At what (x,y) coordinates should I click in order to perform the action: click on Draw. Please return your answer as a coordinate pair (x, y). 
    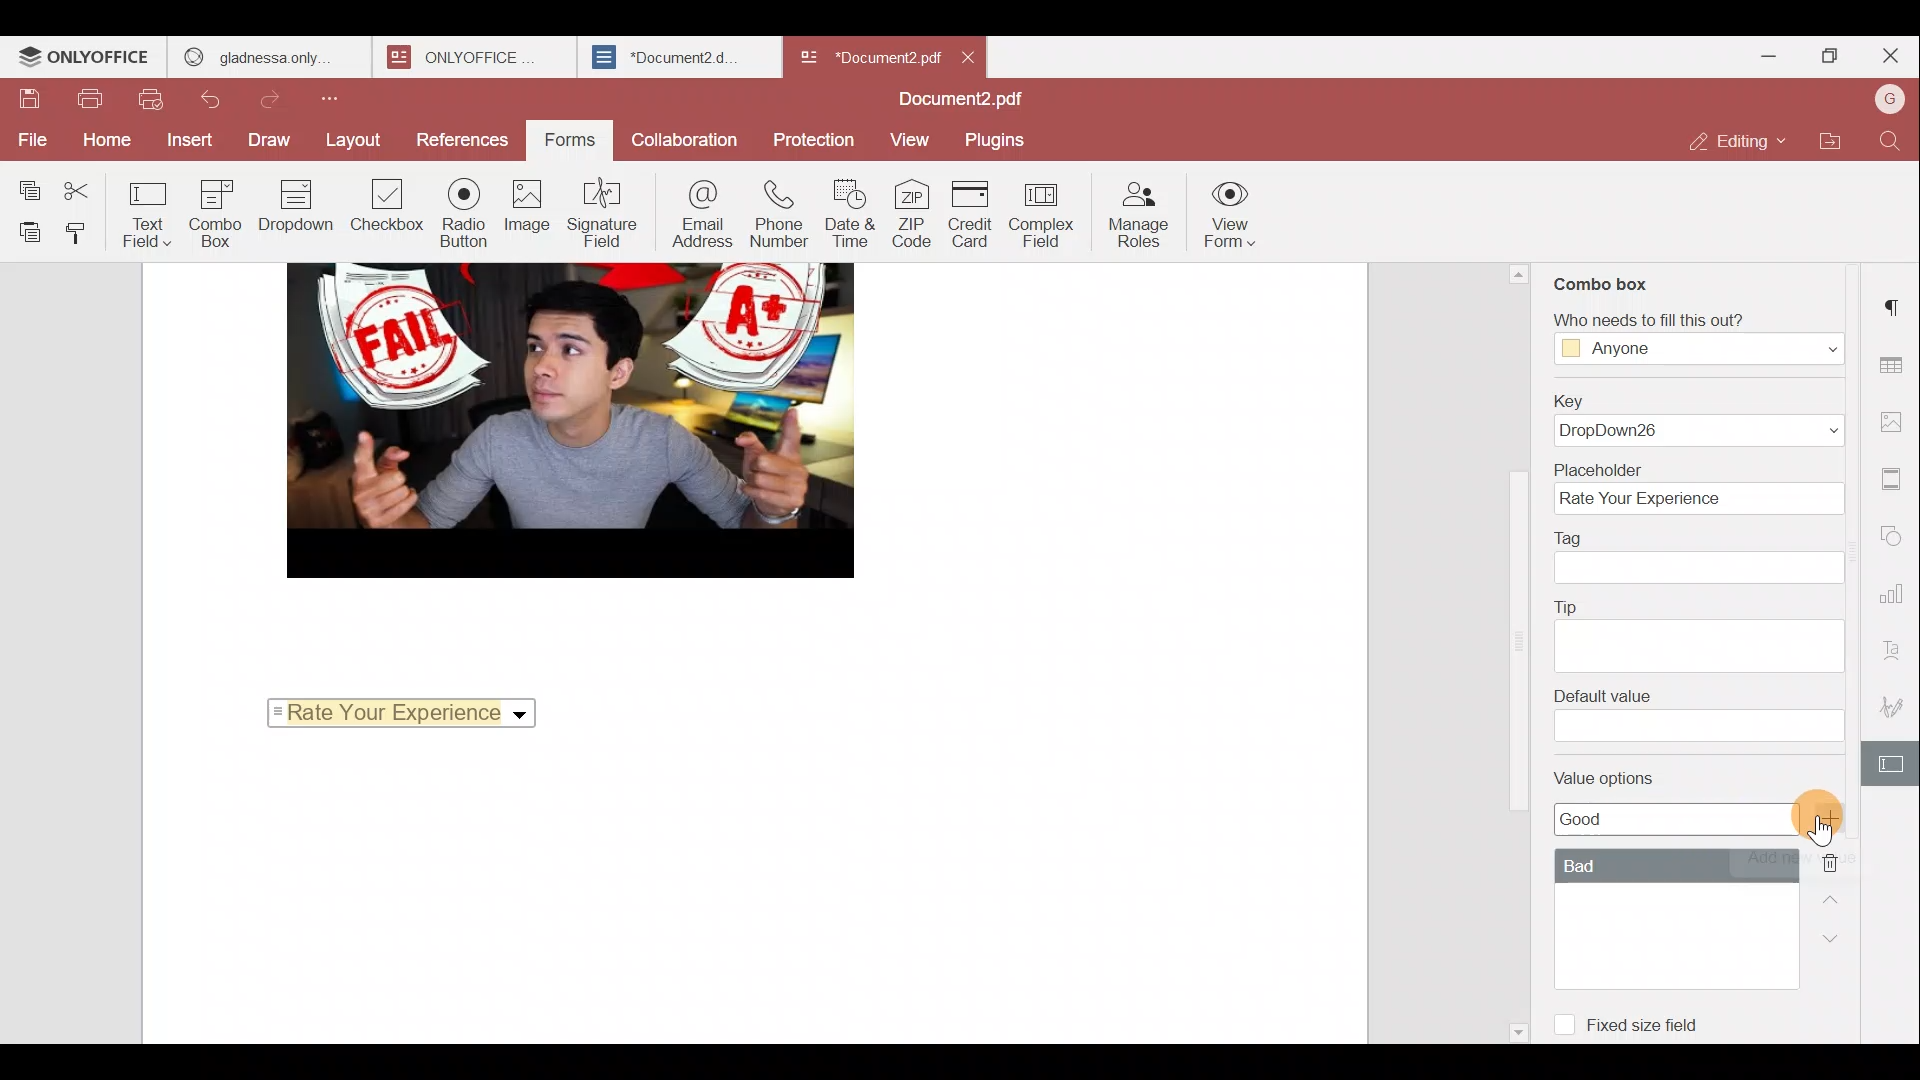
    Looking at the image, I should click on (271, 141).